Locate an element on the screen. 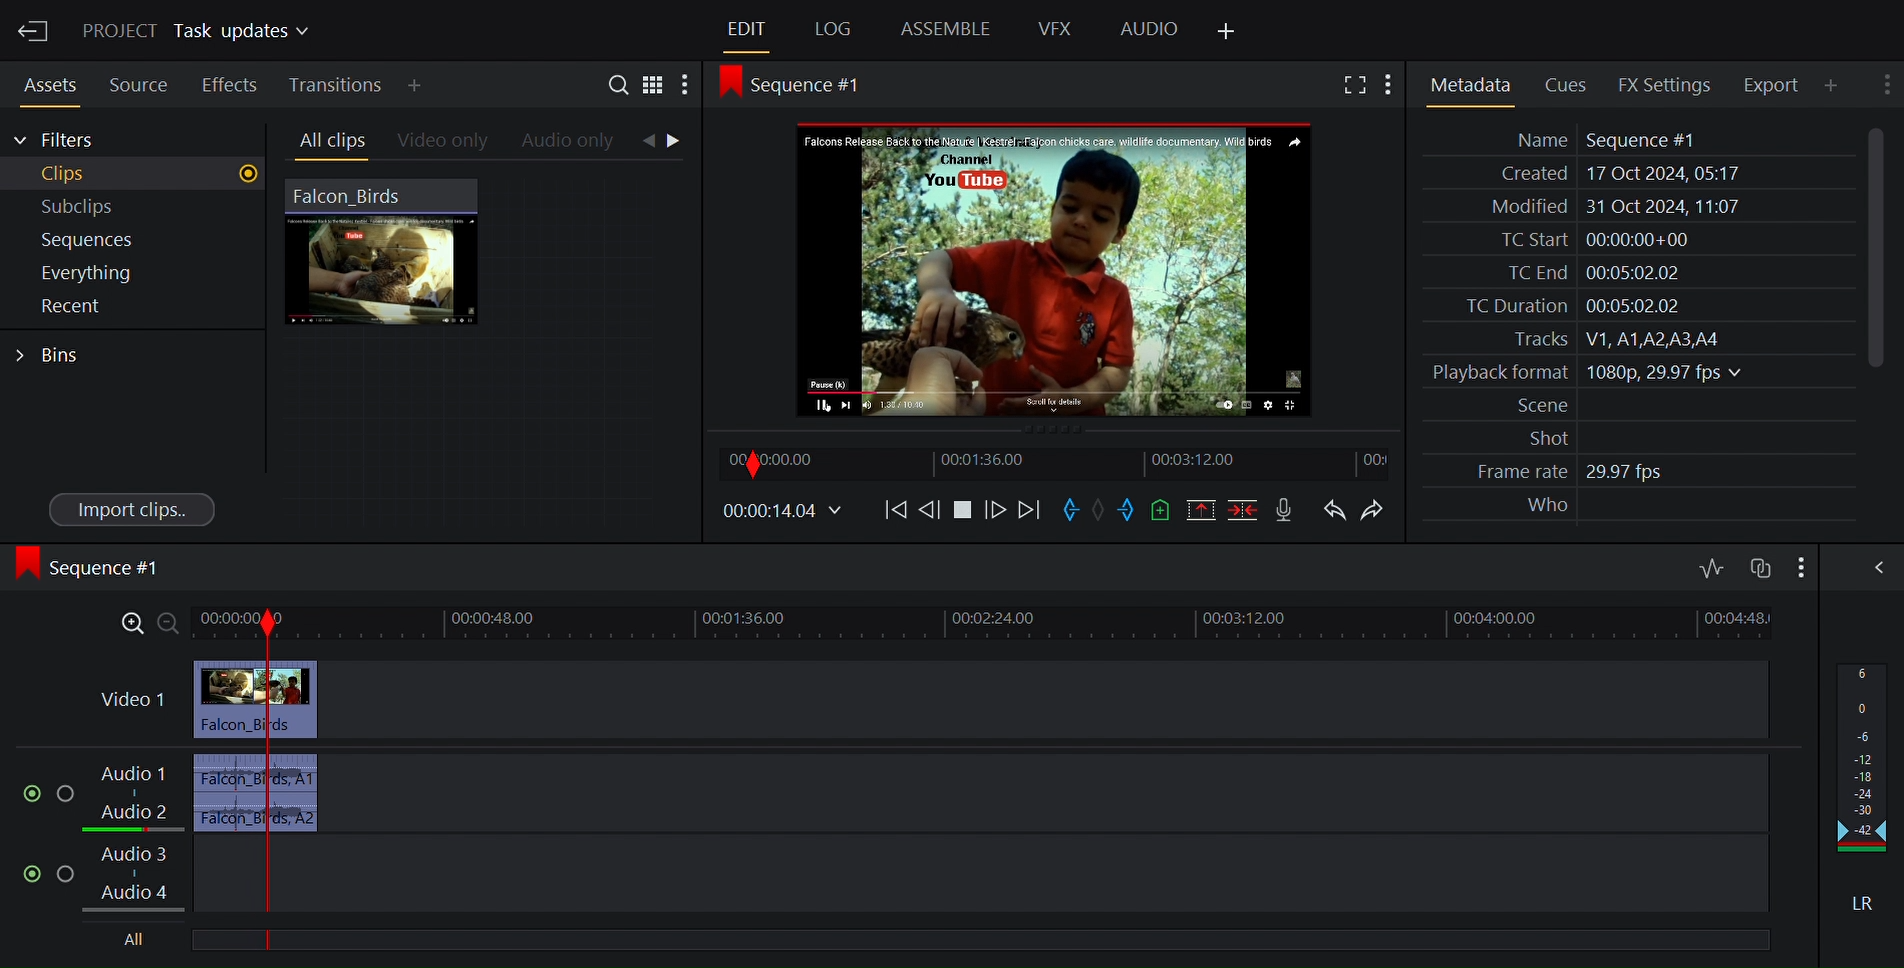 Image resolution: width=1904 pixels, height=968 pixels. FX Settings is located at coordinates (1662, 84).